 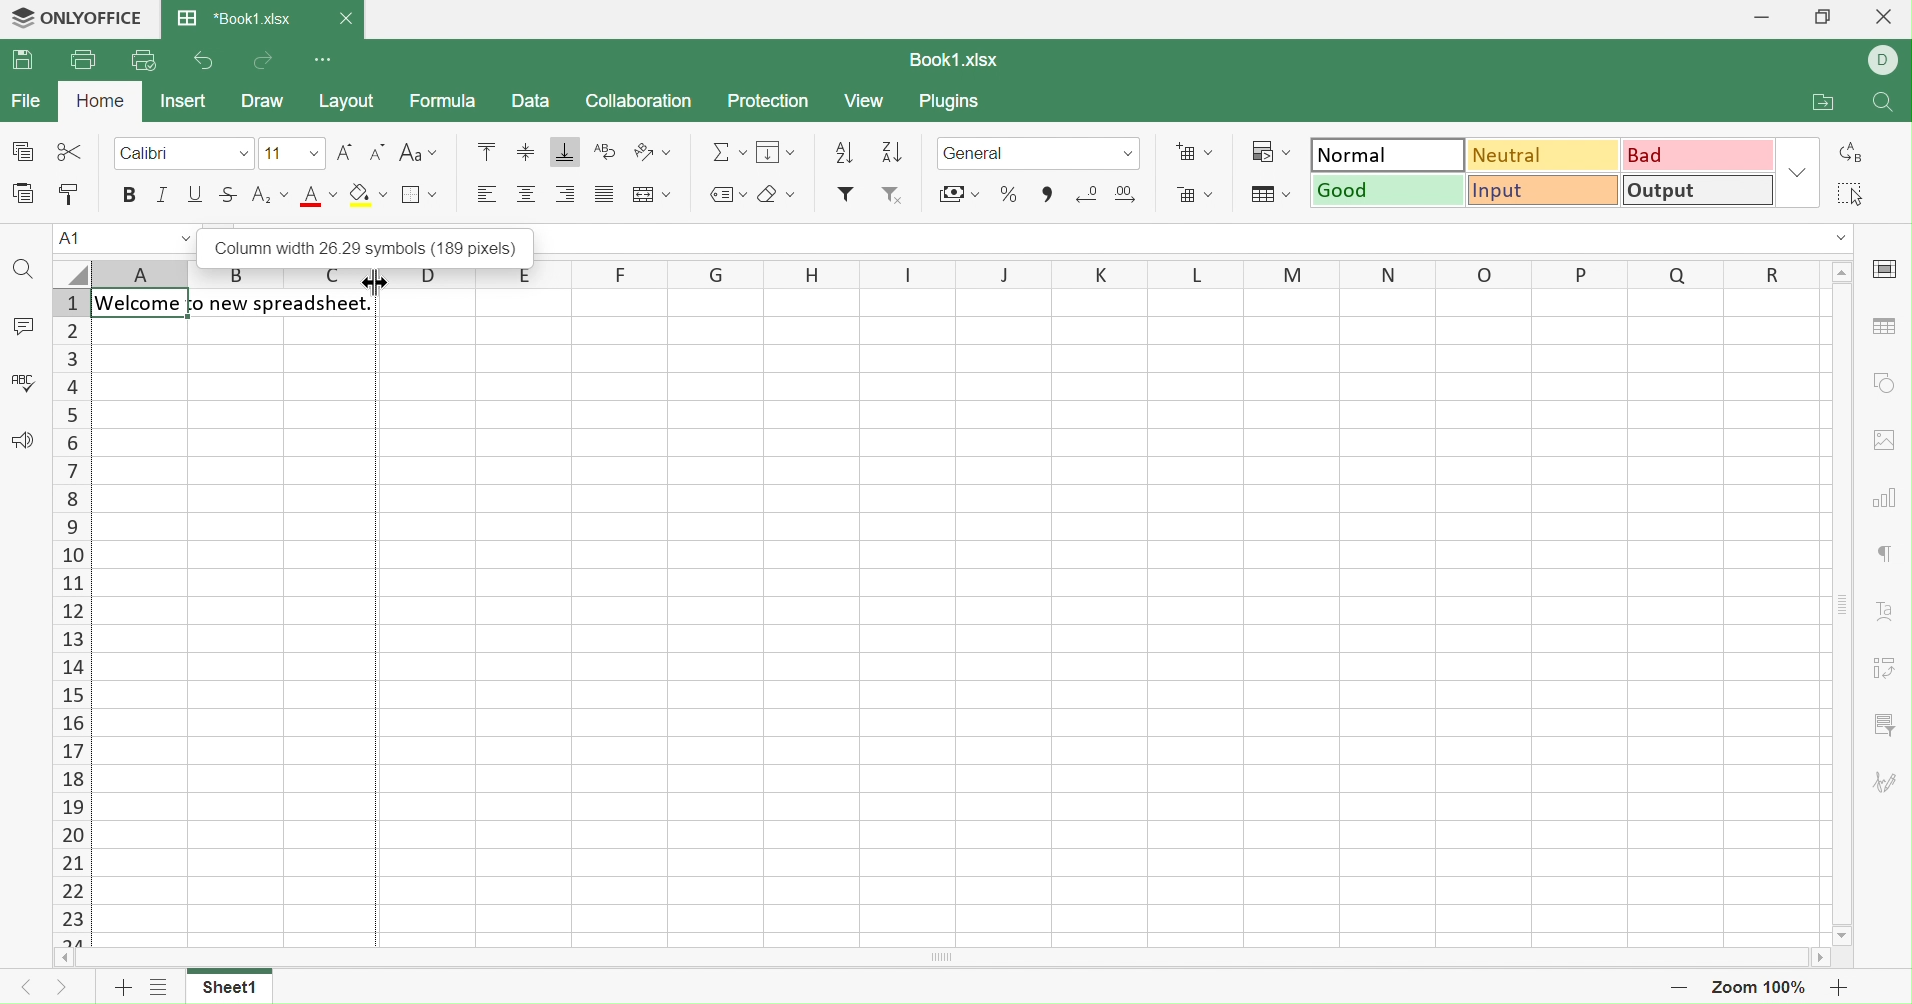 I want to click on Find, so click(x=1885, y=105).